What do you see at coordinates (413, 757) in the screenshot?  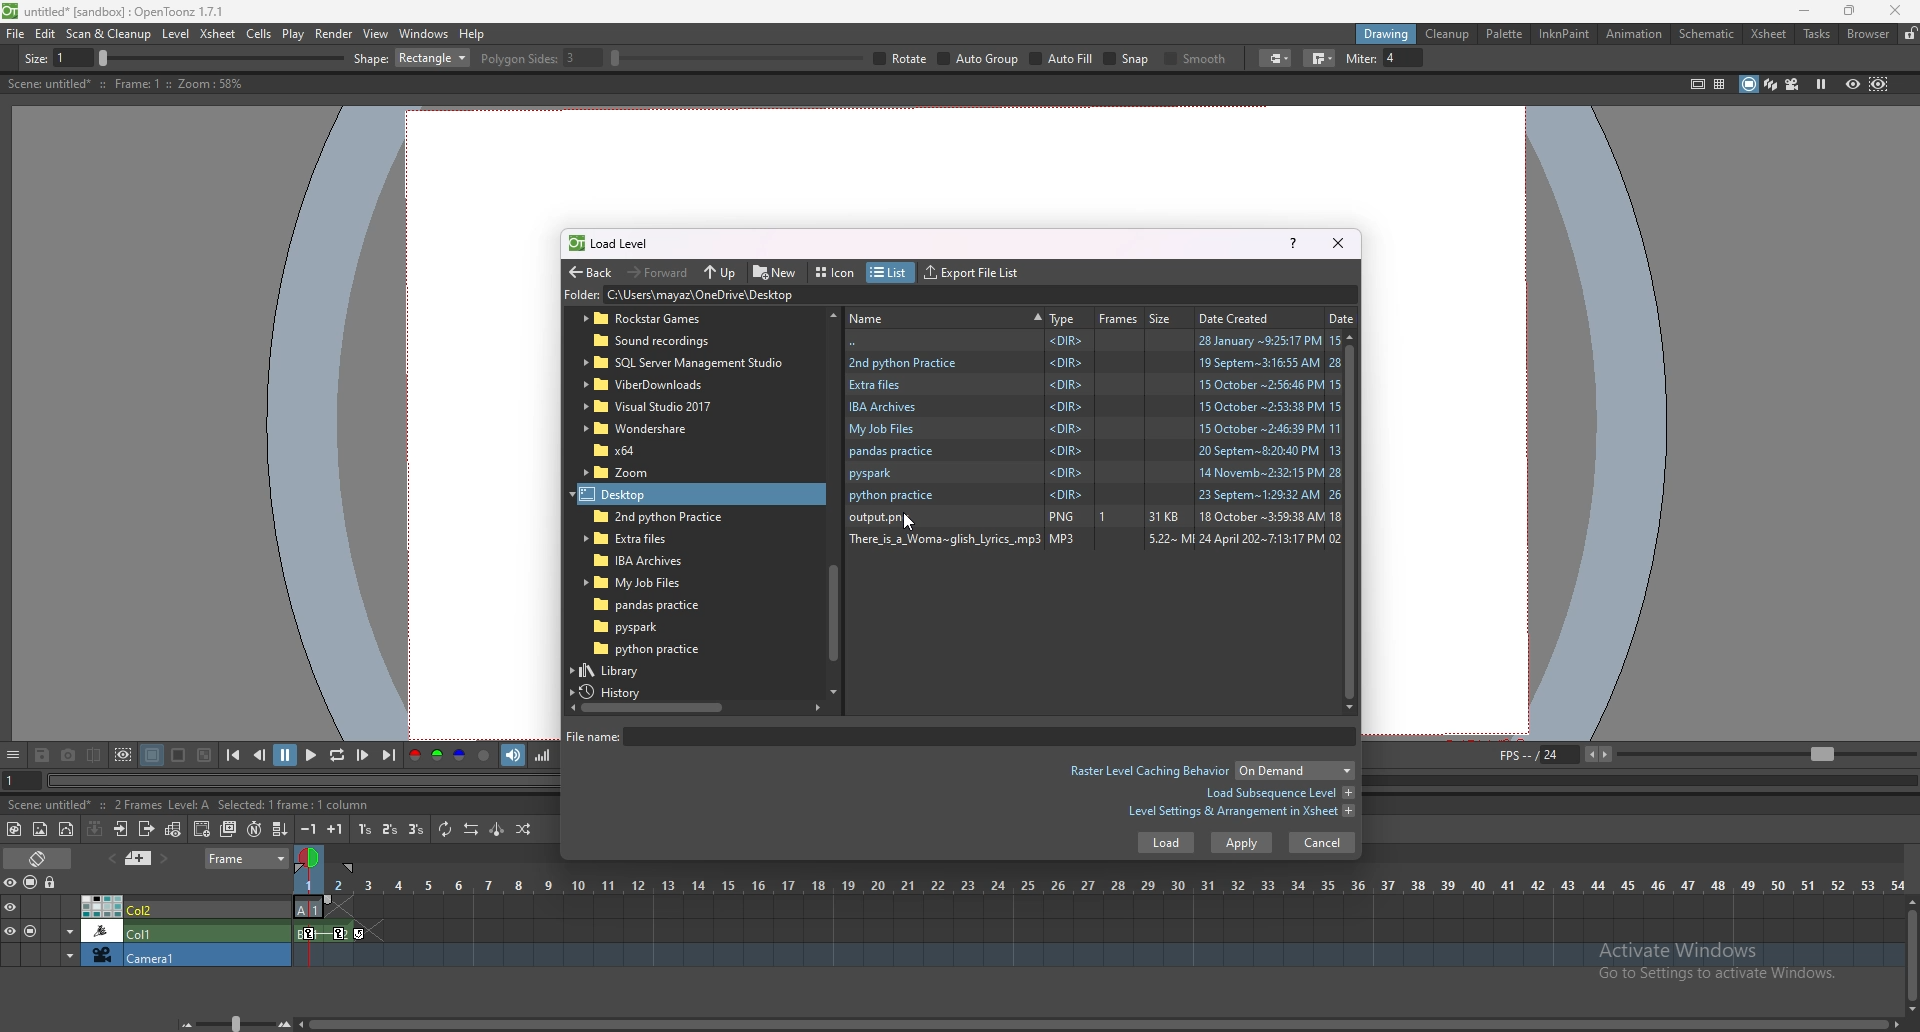 I see `red channel` at bounding box center [413, 757].